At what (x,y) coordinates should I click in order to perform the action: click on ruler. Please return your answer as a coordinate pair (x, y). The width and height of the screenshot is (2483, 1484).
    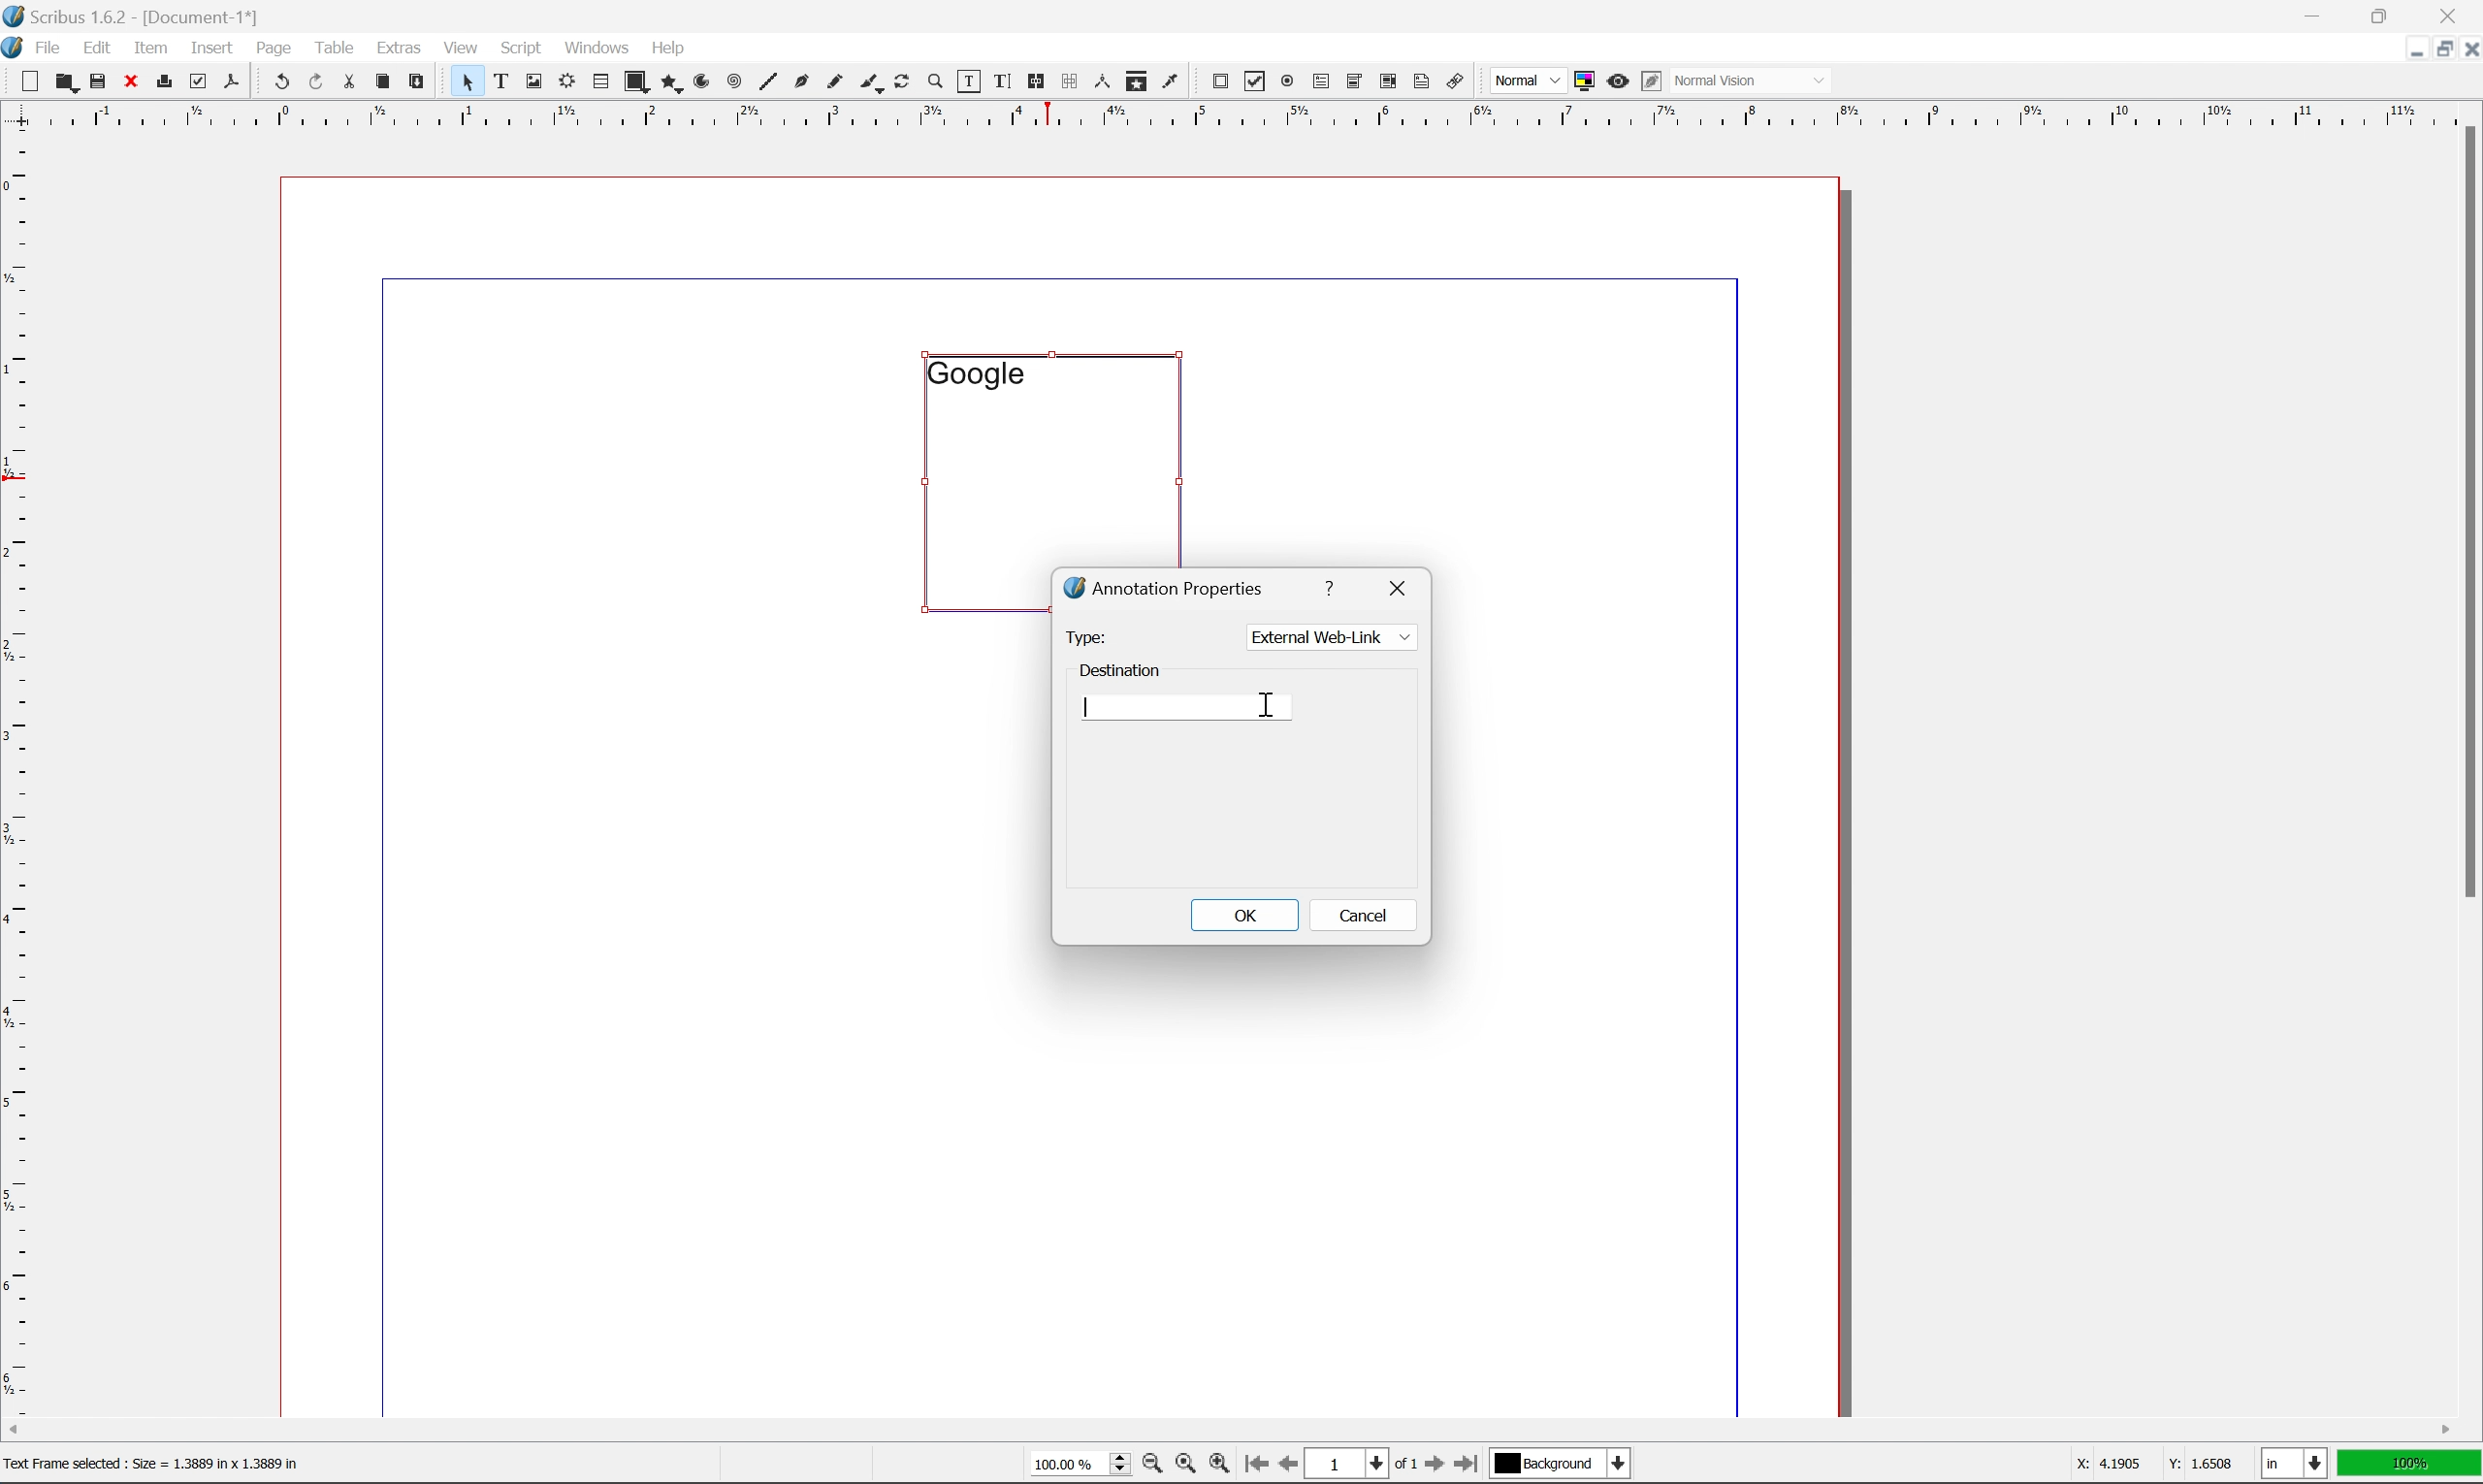
    Looking at the image, I should click on (17, 770).